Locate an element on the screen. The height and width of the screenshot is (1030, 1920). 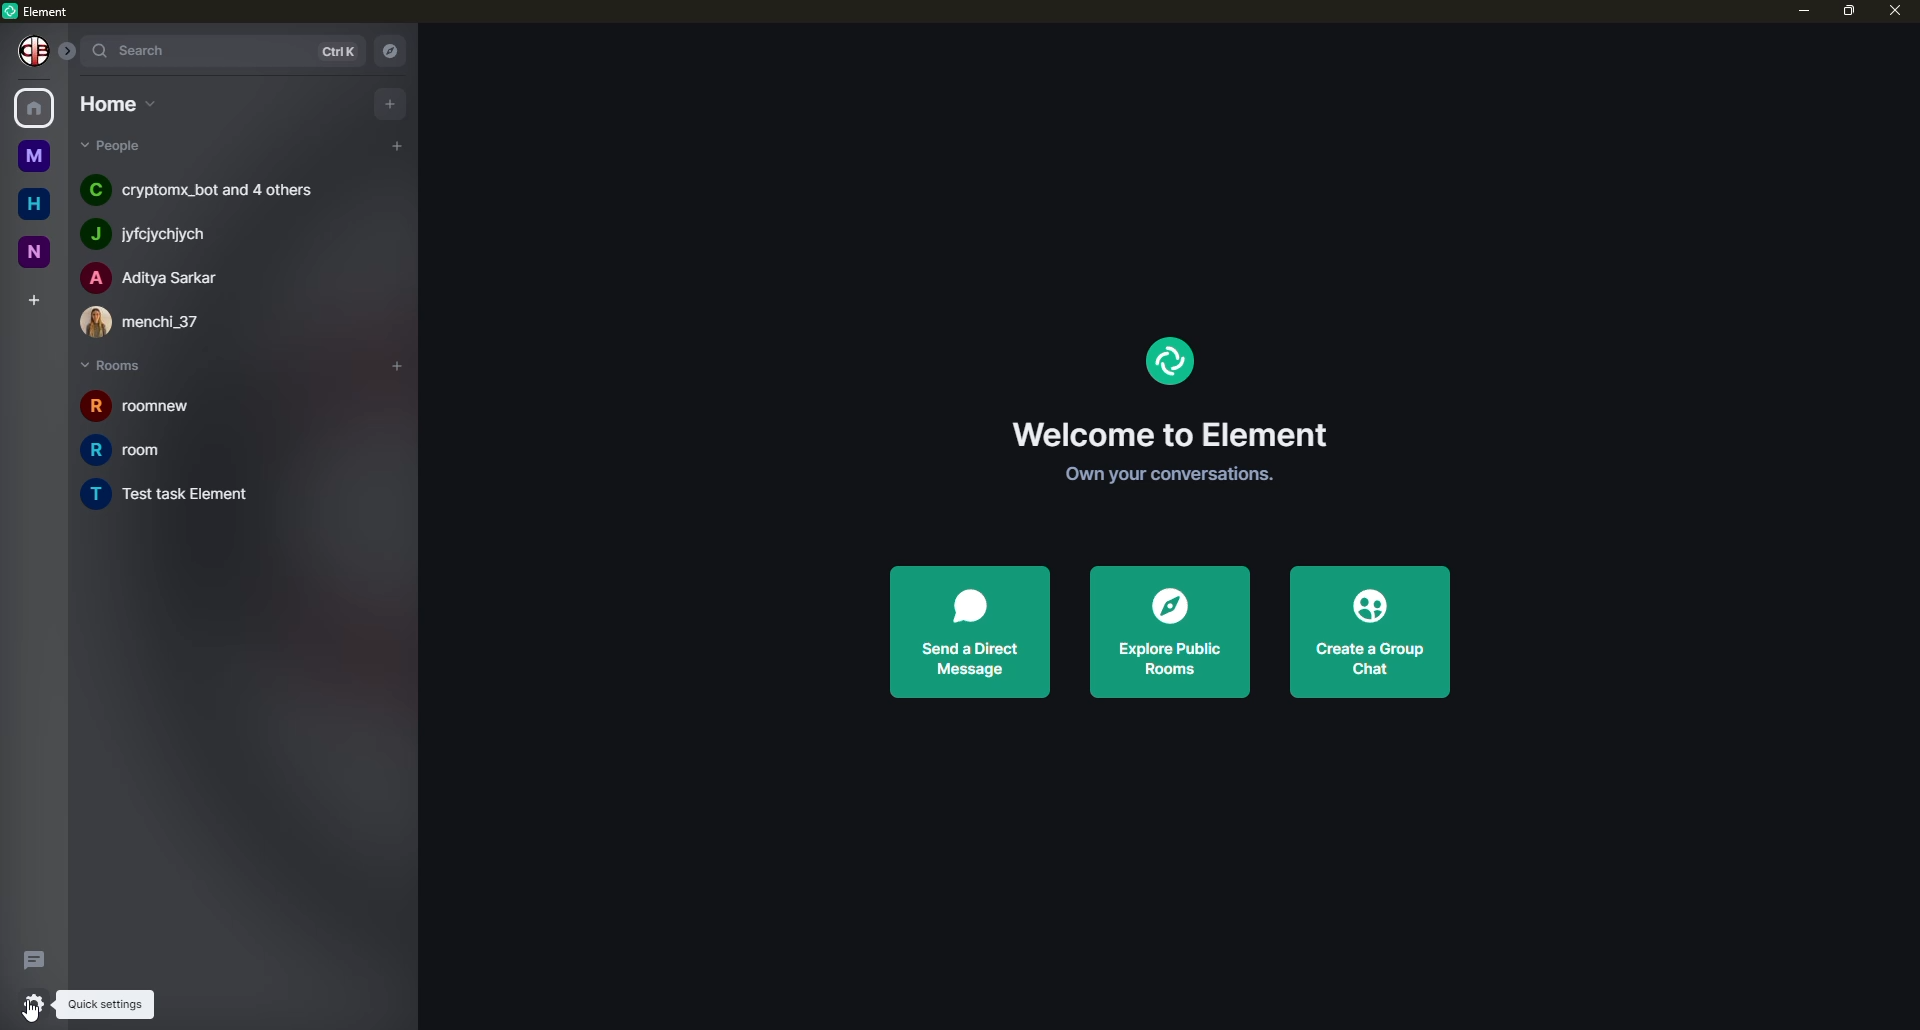
expand is located at coordinates (68, 50).